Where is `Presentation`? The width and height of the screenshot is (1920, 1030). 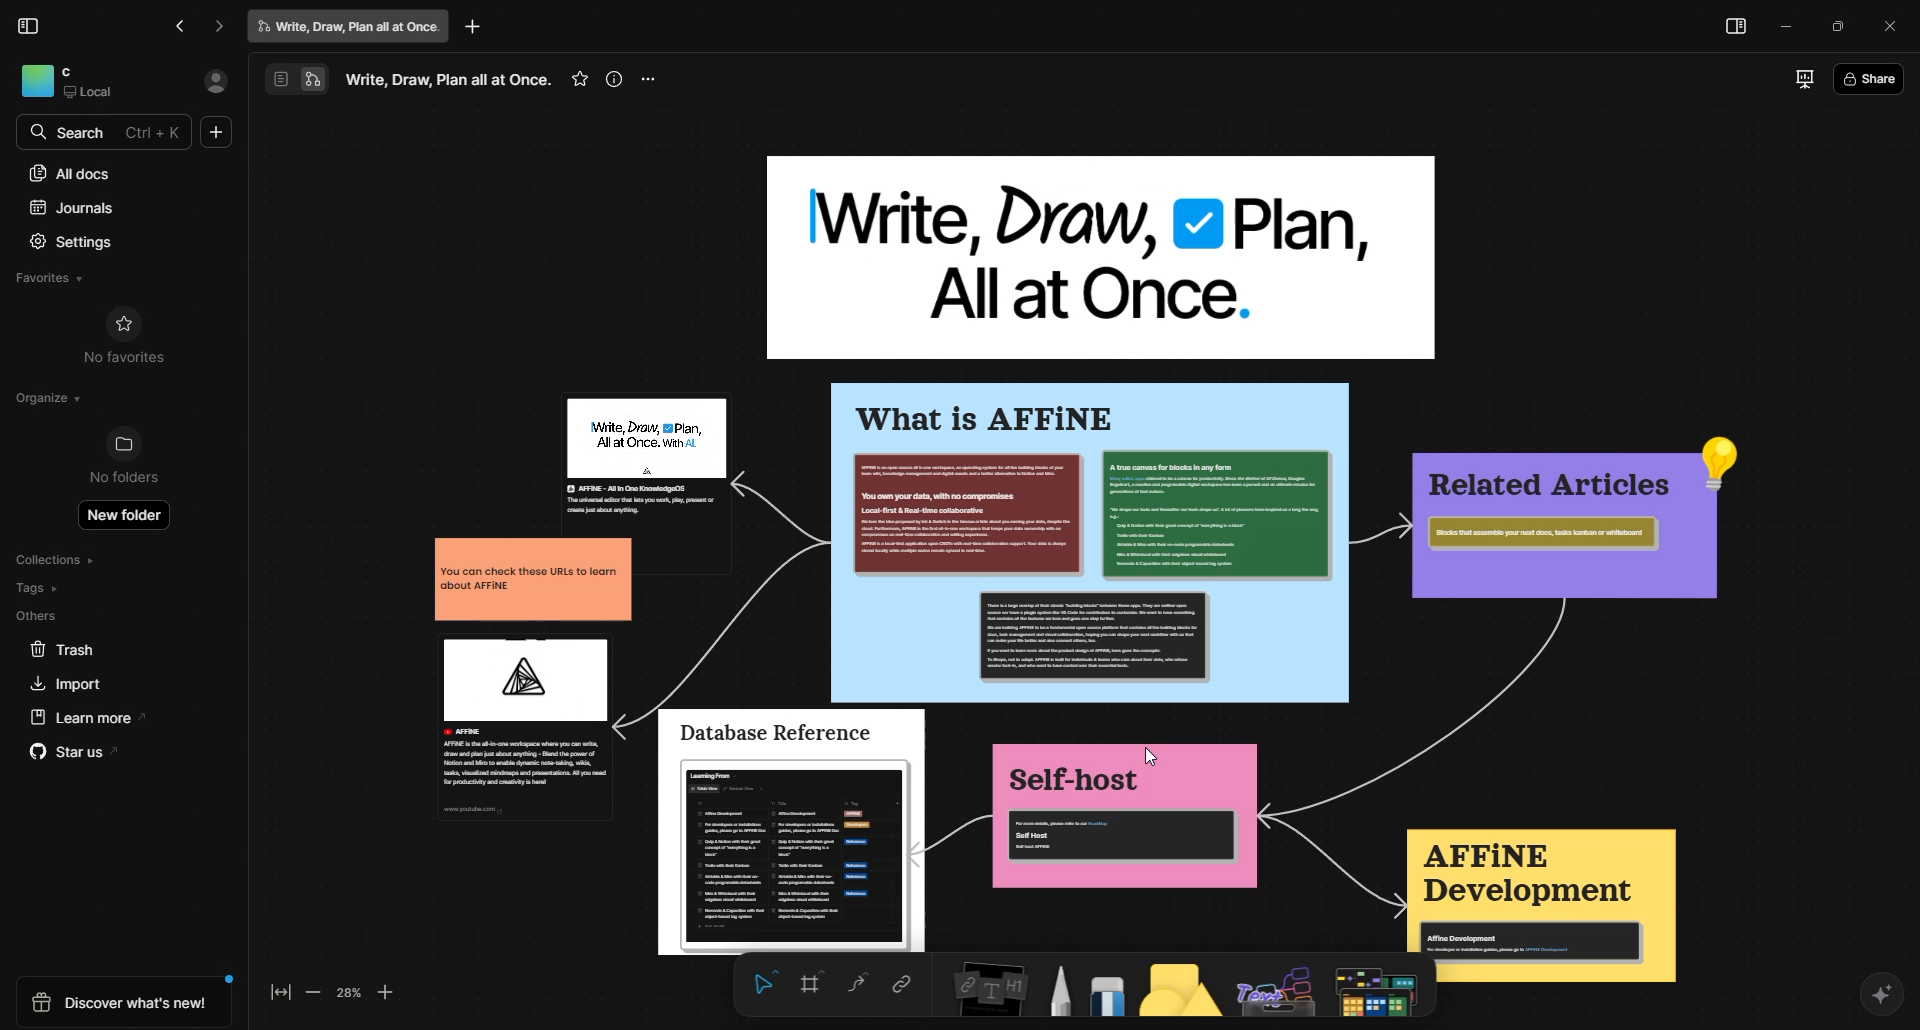
Presentation is located at coordinates (1797, 77).